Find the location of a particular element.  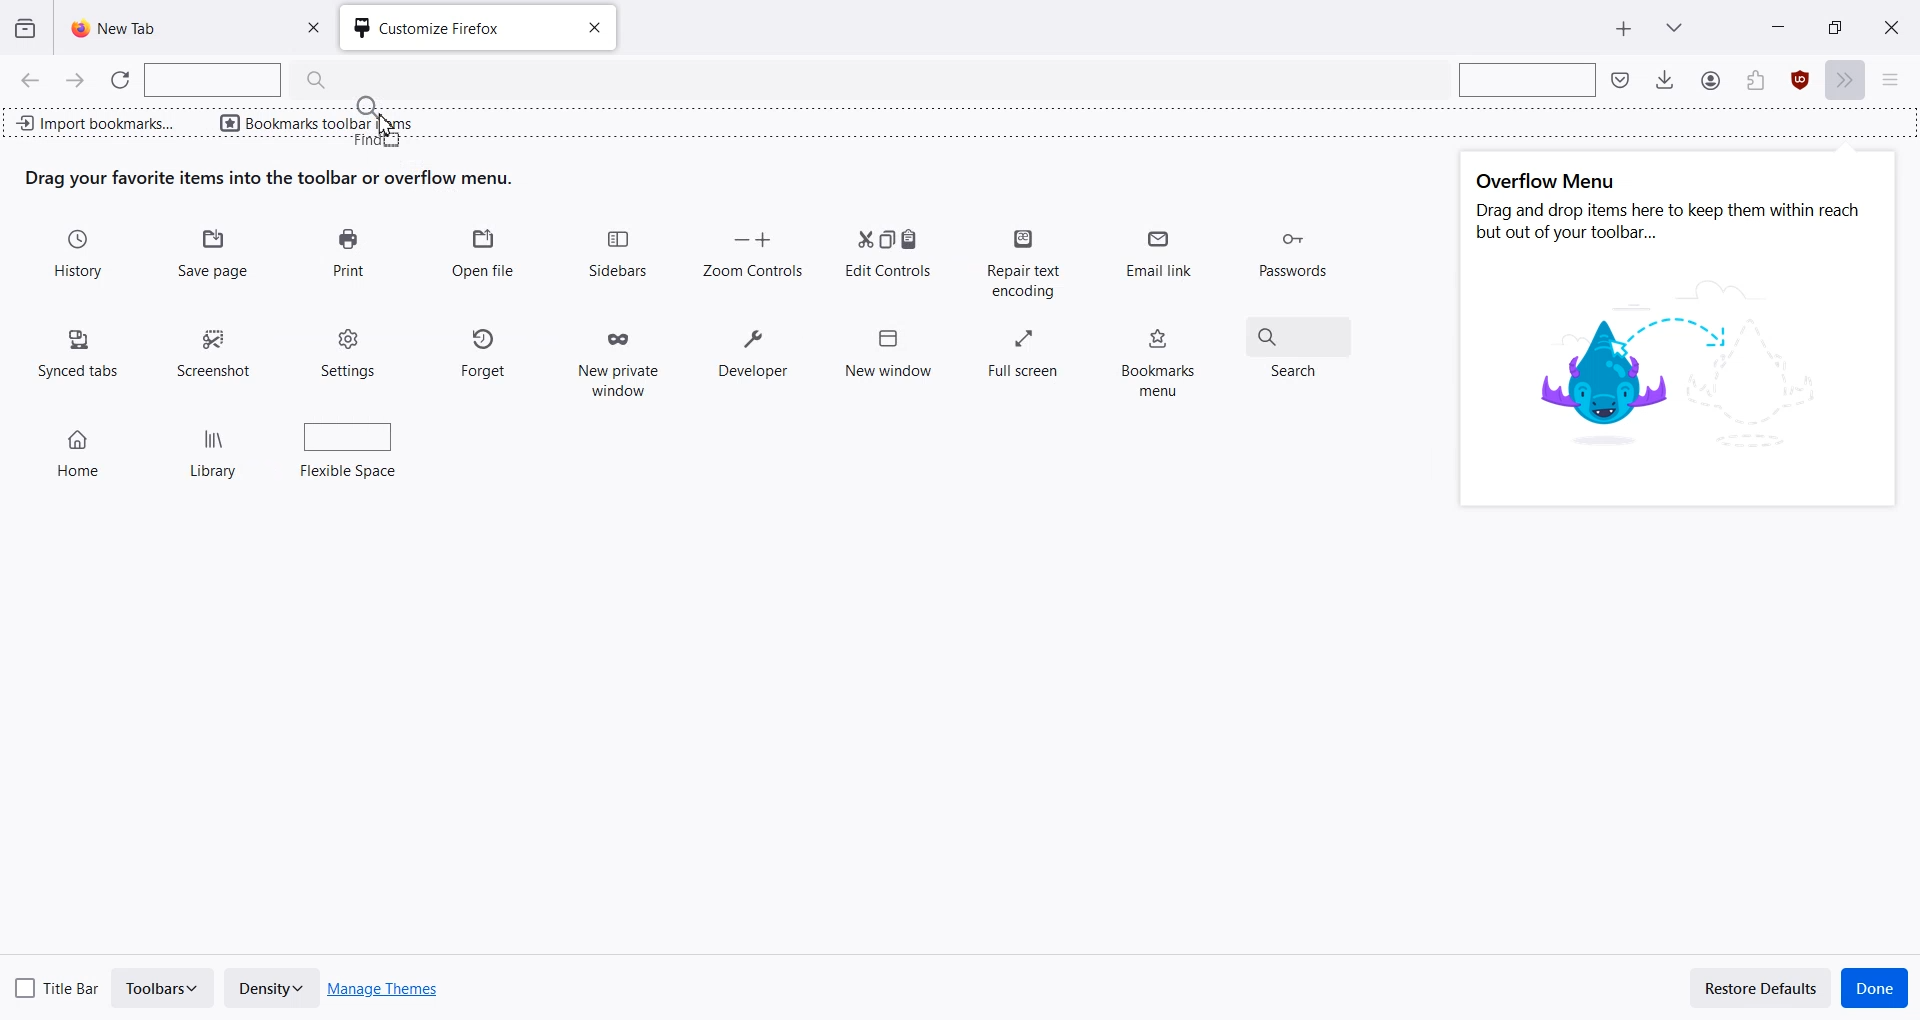

Search bar is located at coordinates (1524, 79).